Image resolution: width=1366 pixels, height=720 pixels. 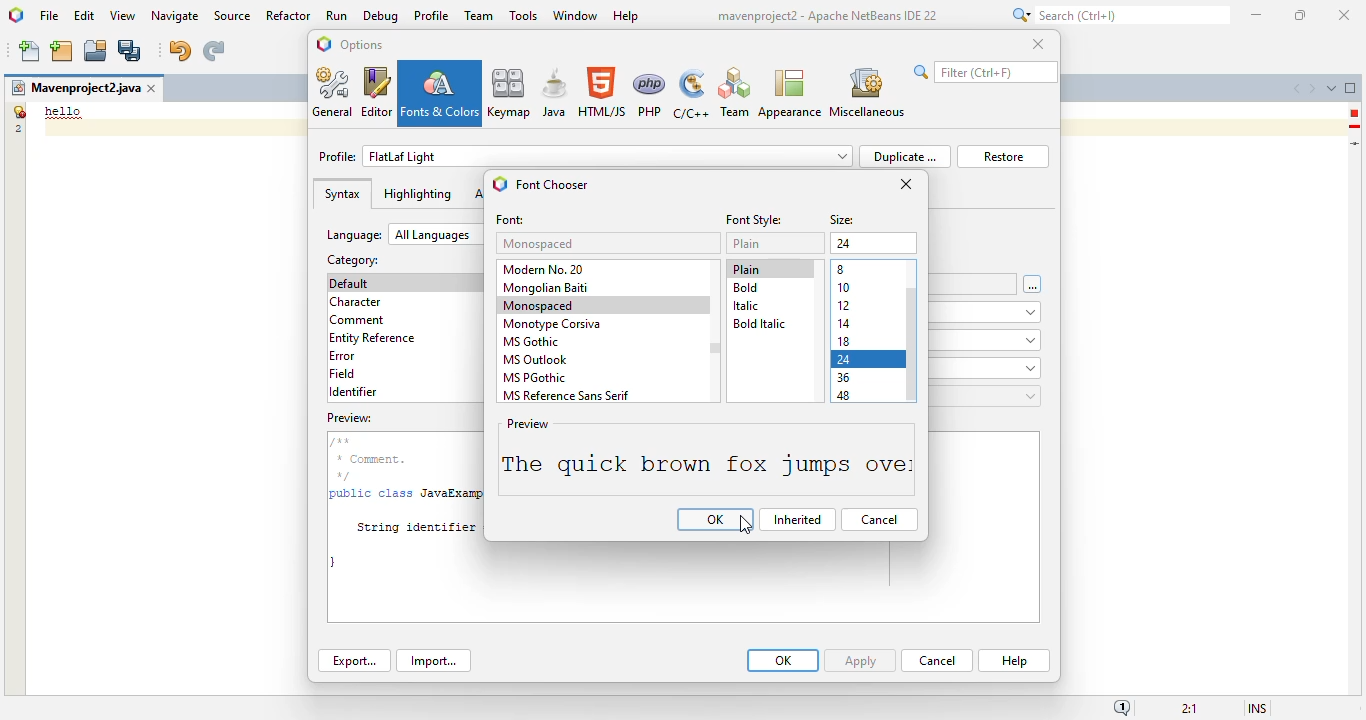 What do you see at coordinates (555, 92) in the screenshot?
I see `java` at bounding box center [555, 92].